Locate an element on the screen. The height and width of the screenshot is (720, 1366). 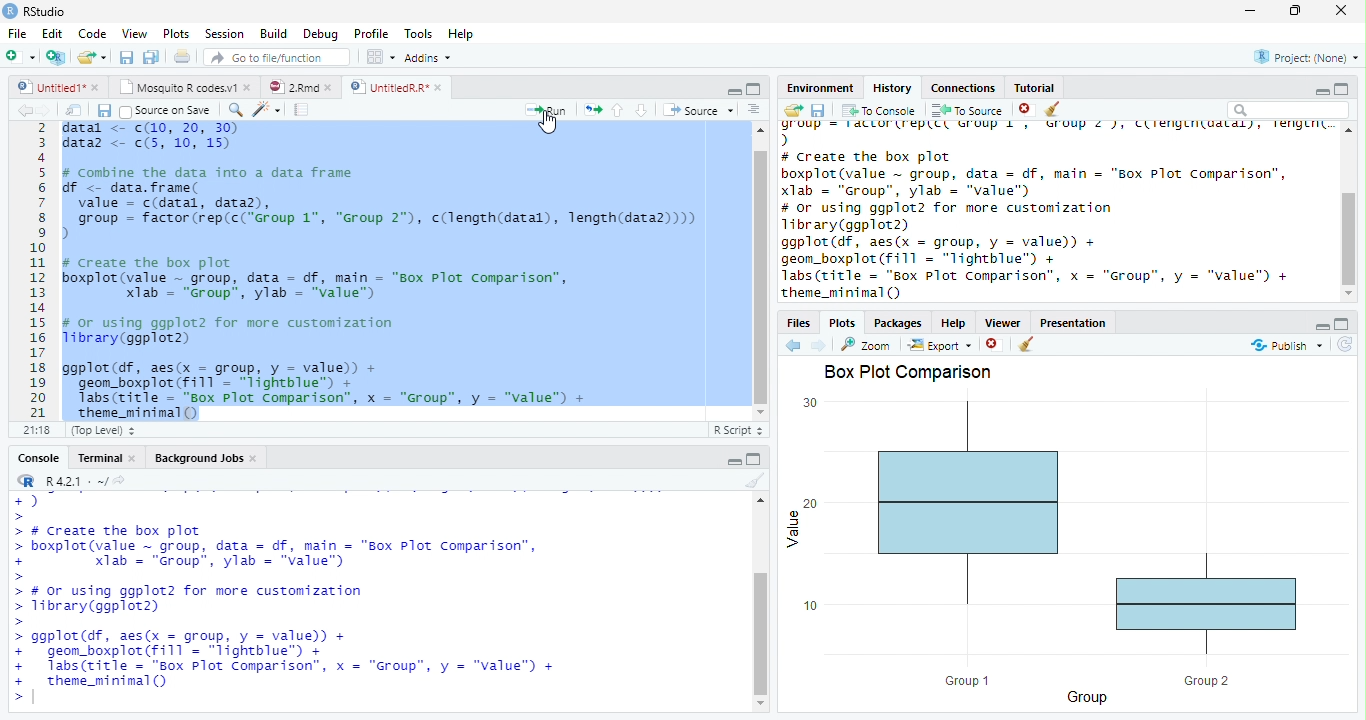
Refresh current plot is located at coordinates (1345, 346).